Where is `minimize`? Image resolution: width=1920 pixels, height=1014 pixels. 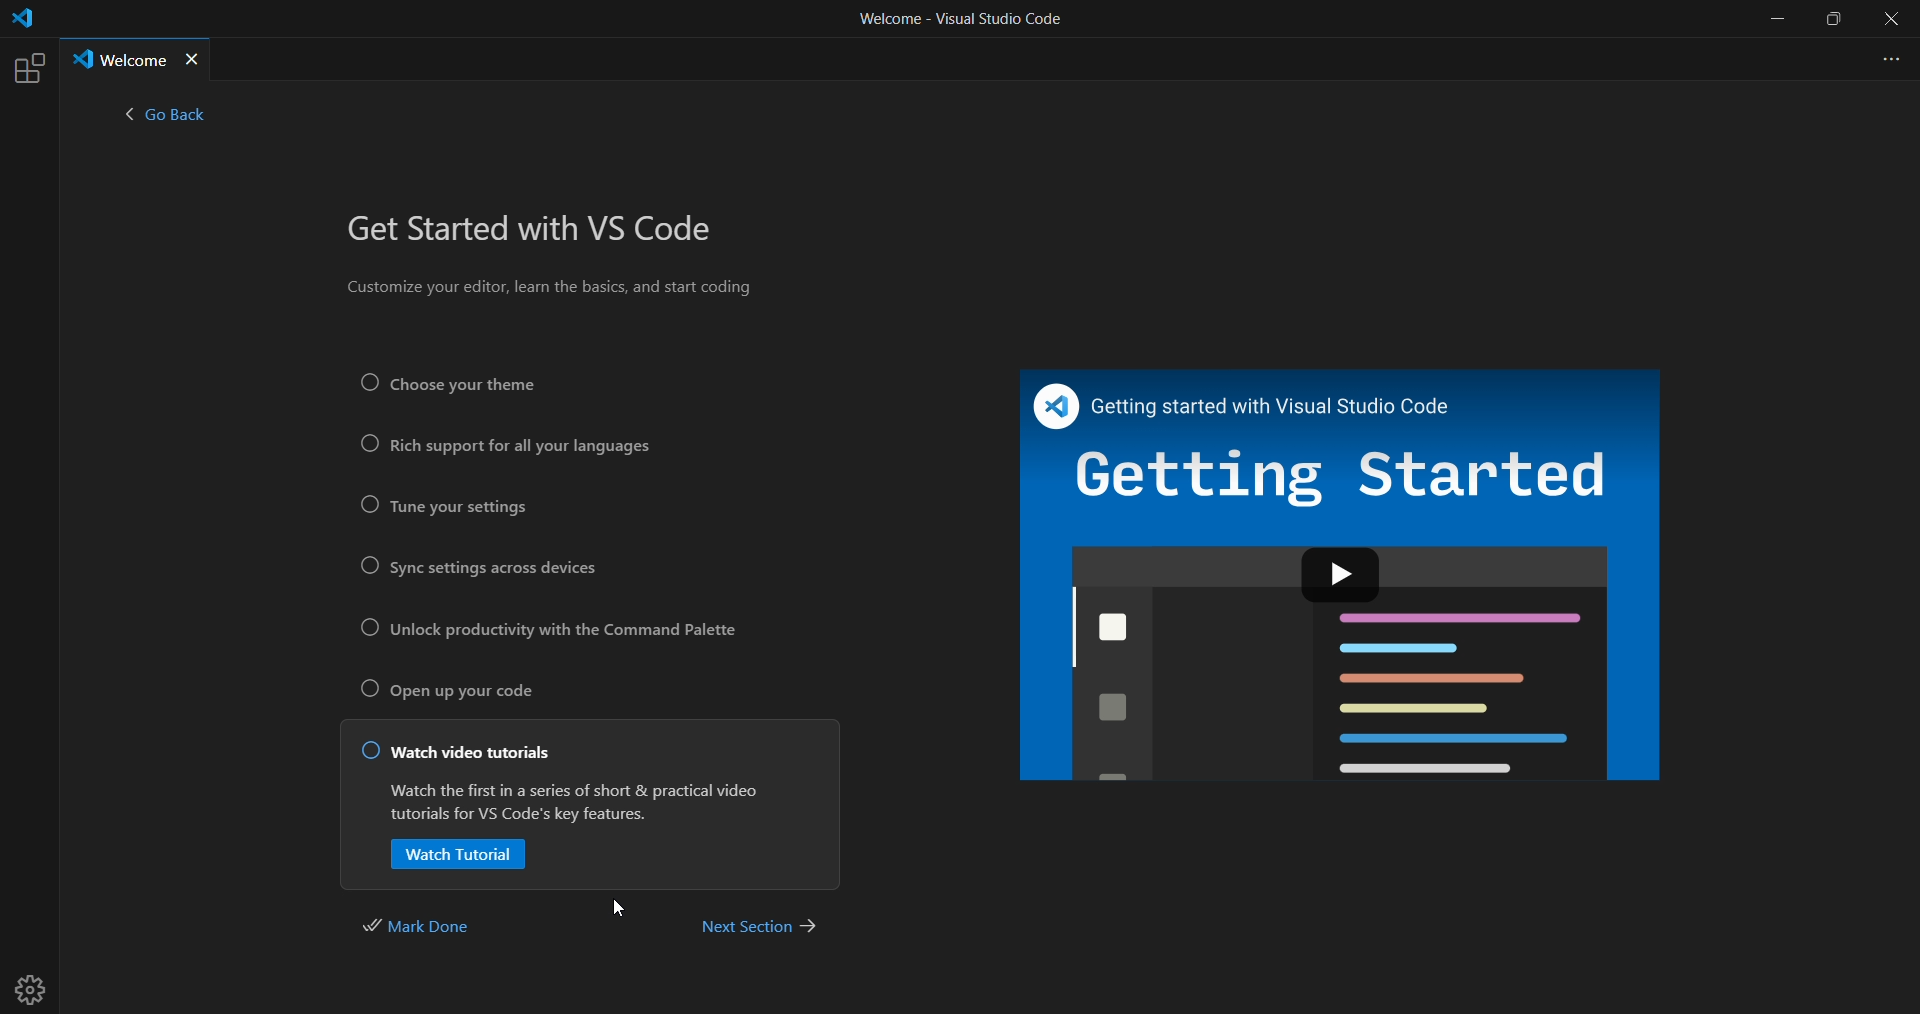 minimize is located at coordinates (1775, 19).